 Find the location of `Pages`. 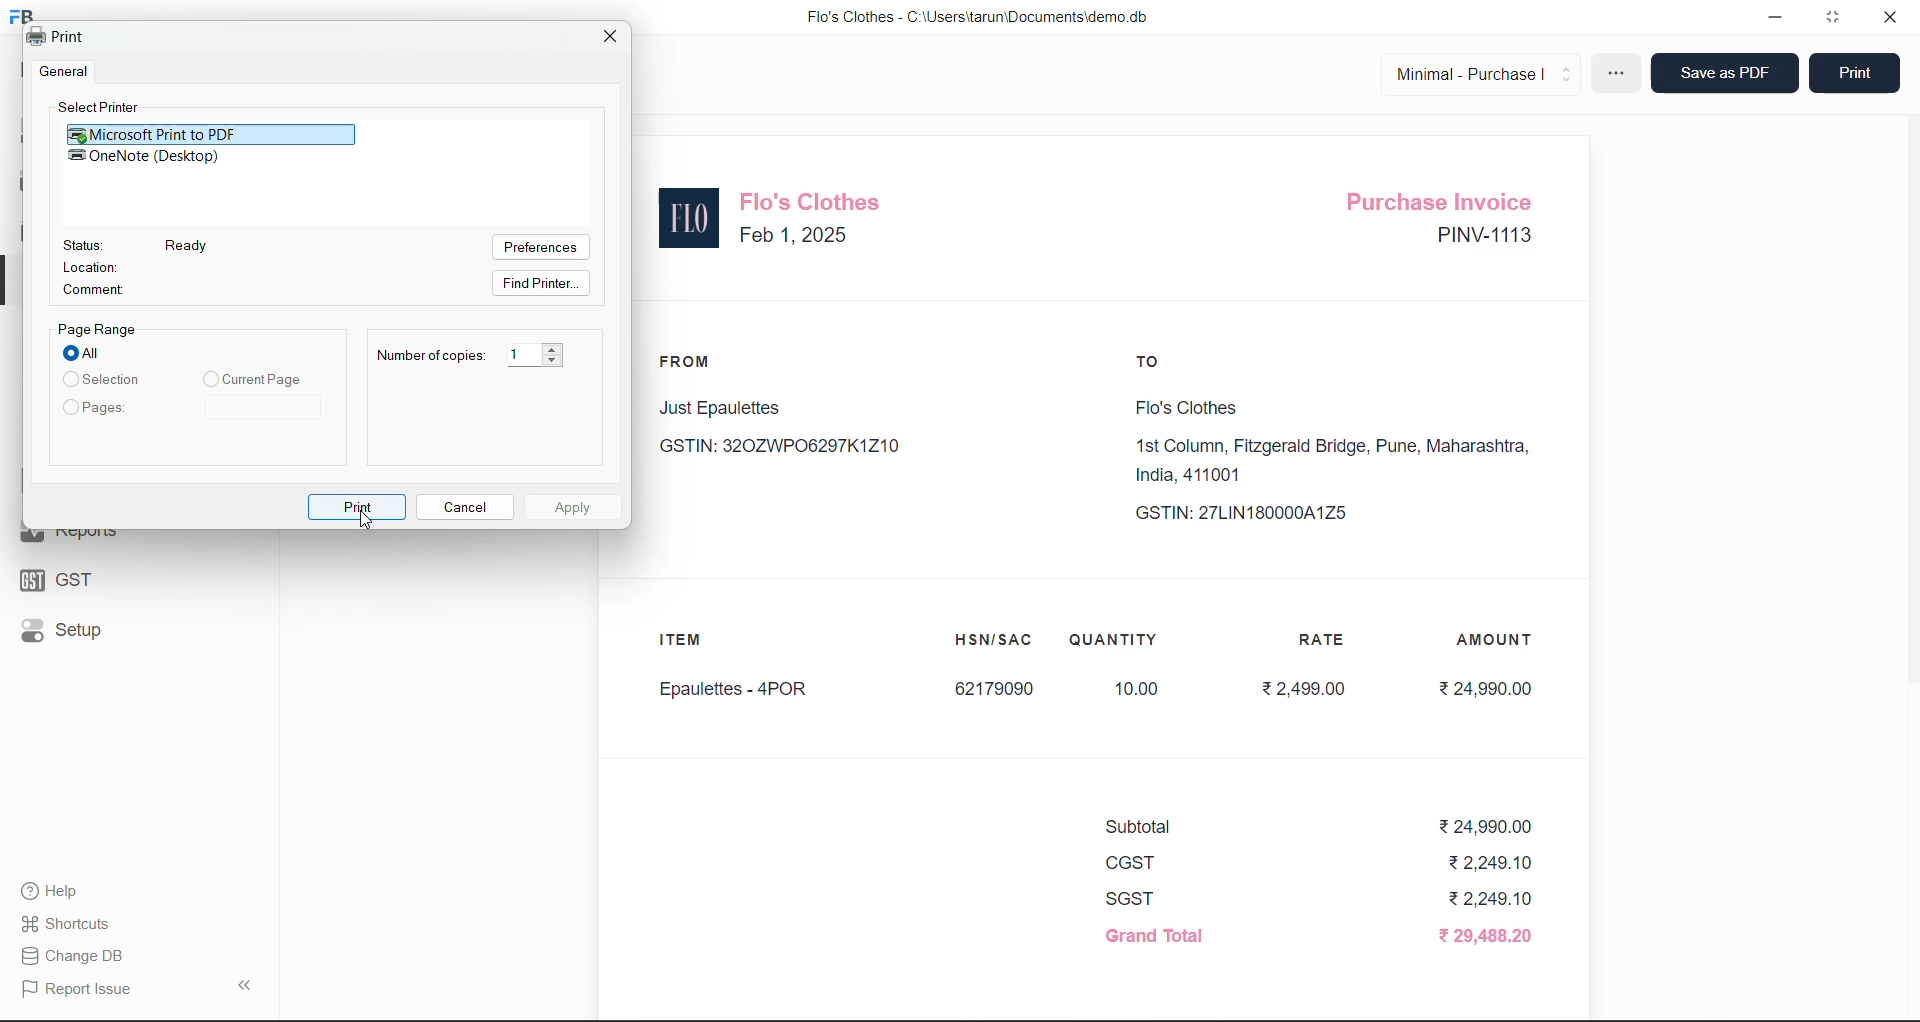

Pages is located at coordinates (99, 407).